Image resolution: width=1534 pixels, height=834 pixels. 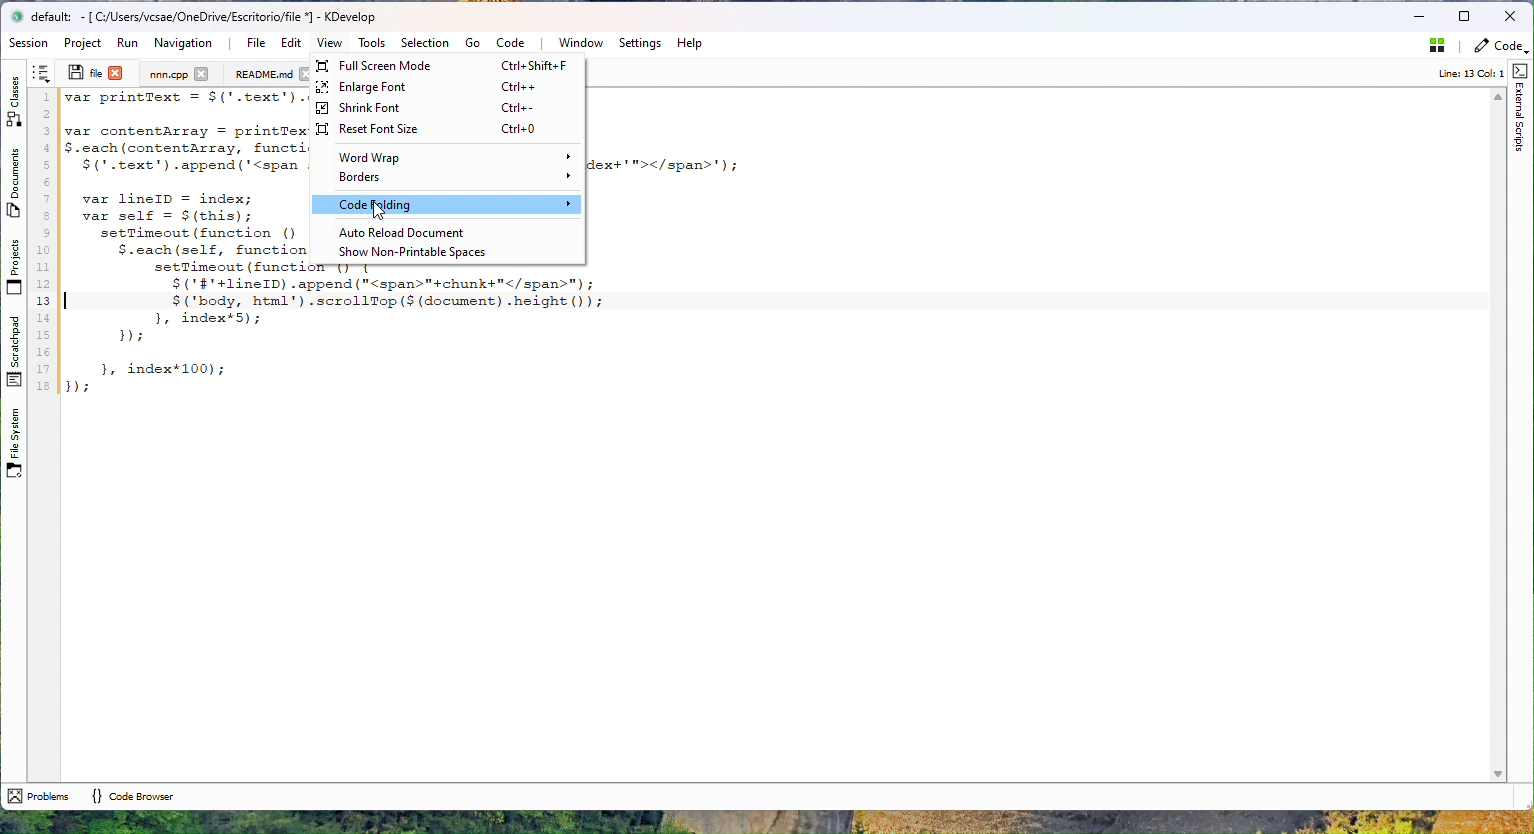 I want to click on Show non printable spaces, so click(x=443, y=252).